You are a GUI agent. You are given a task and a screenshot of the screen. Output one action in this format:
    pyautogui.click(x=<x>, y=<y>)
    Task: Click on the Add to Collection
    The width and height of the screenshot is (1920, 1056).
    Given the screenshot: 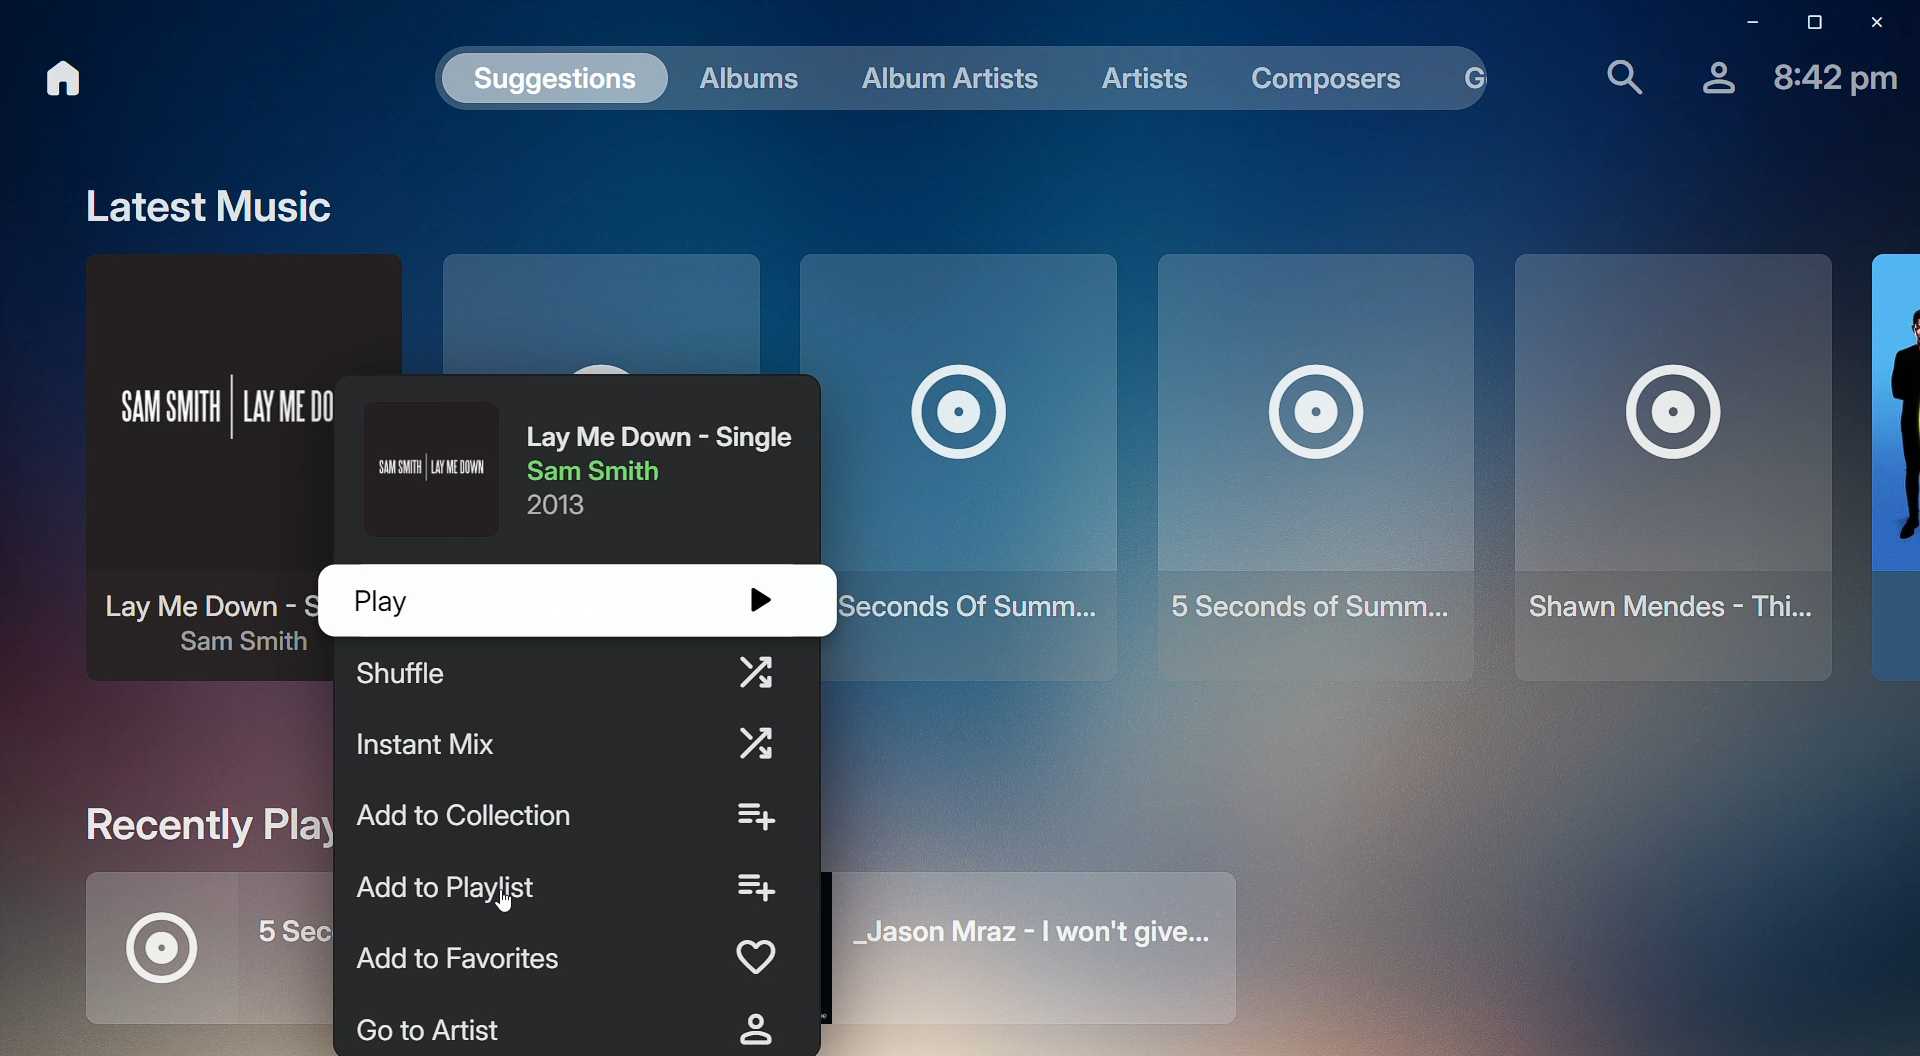 What is the action you would take?
    pyautogui.click(x=570, y=819)
    